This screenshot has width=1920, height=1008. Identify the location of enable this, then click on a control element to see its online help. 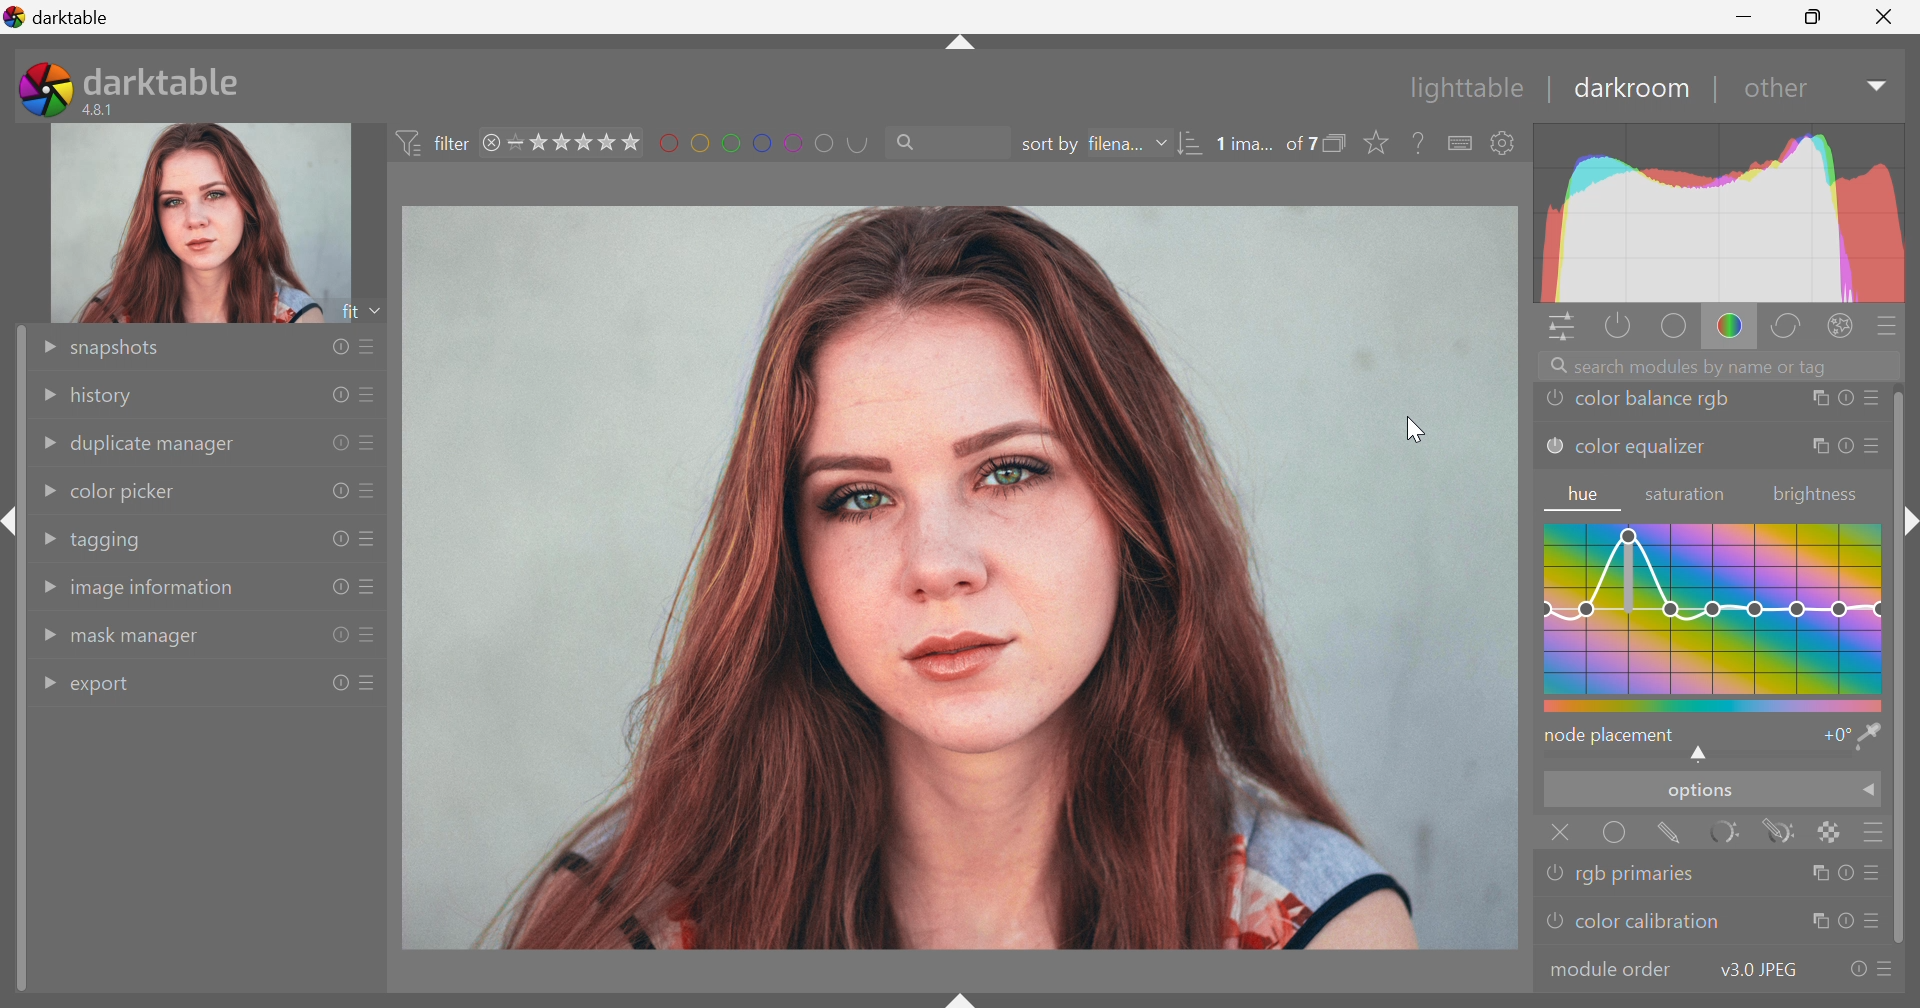
(1420, 142).